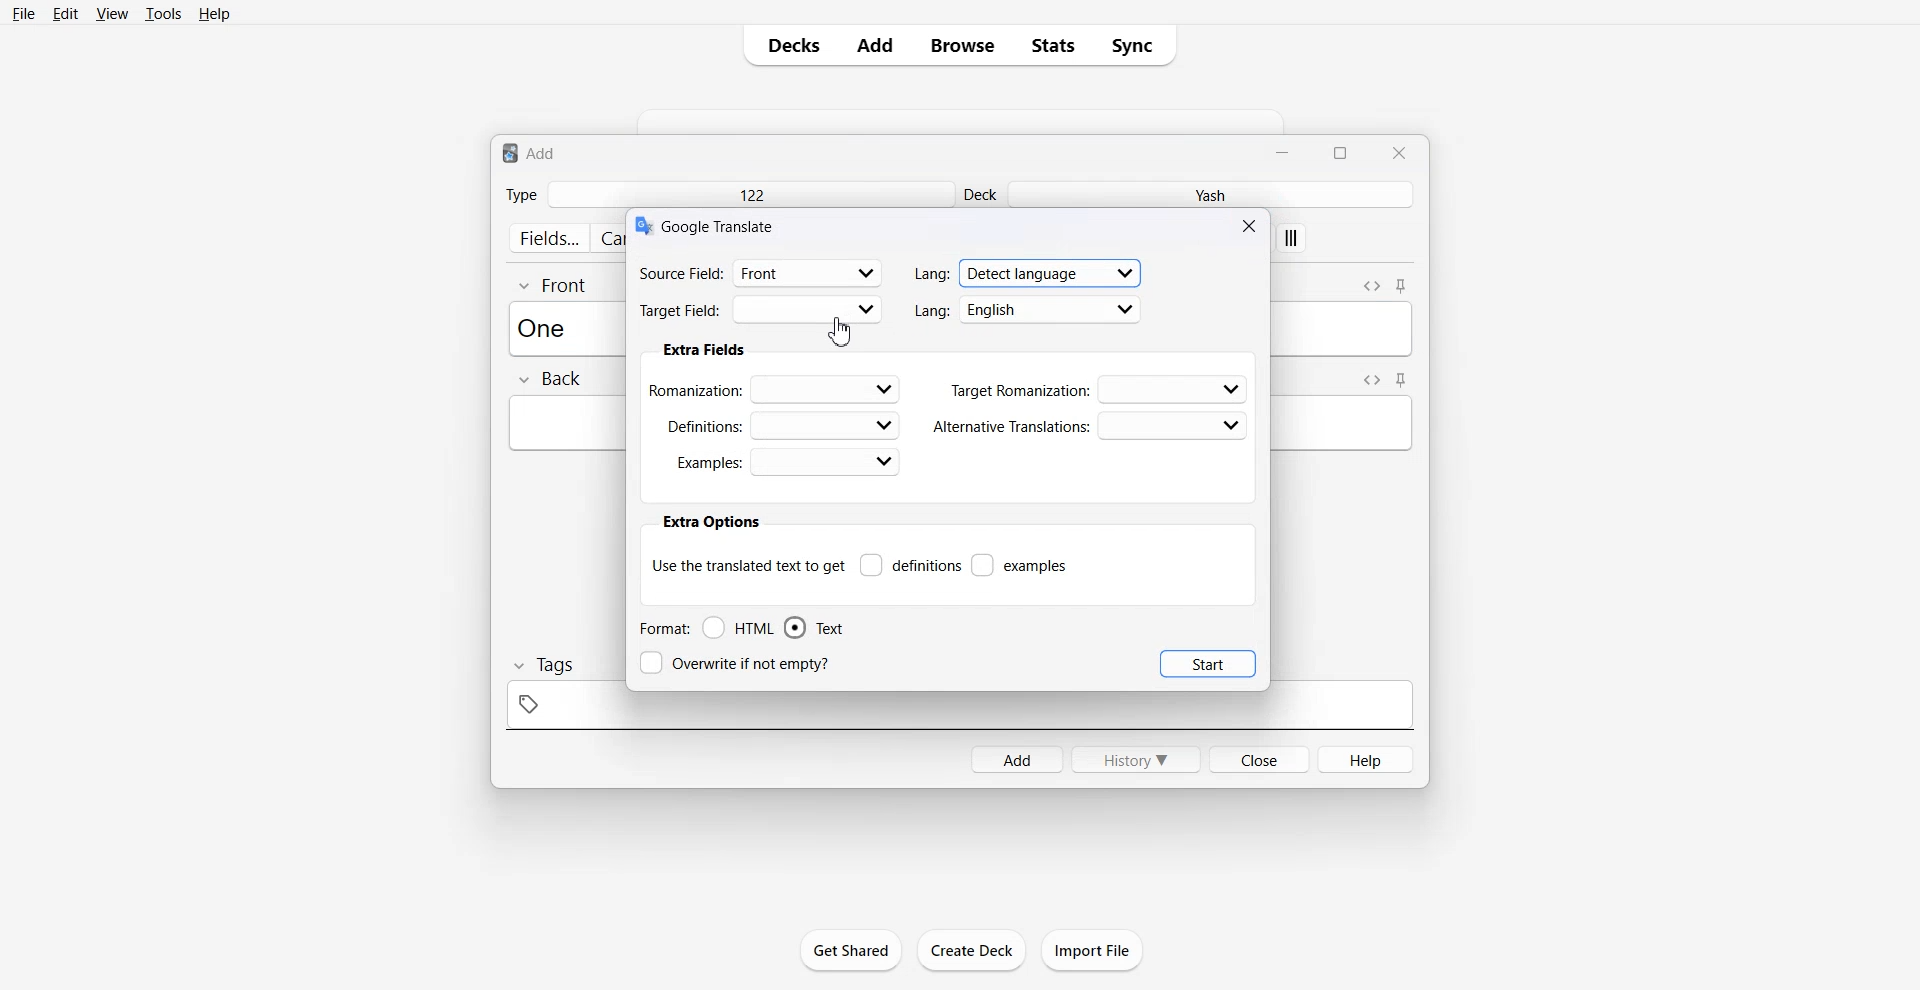 Image resolution: width=1920 pixels, height=990 pixels. Describe the element at coordinates (840, 332) in the screenshot. I see `cursor` at that location.